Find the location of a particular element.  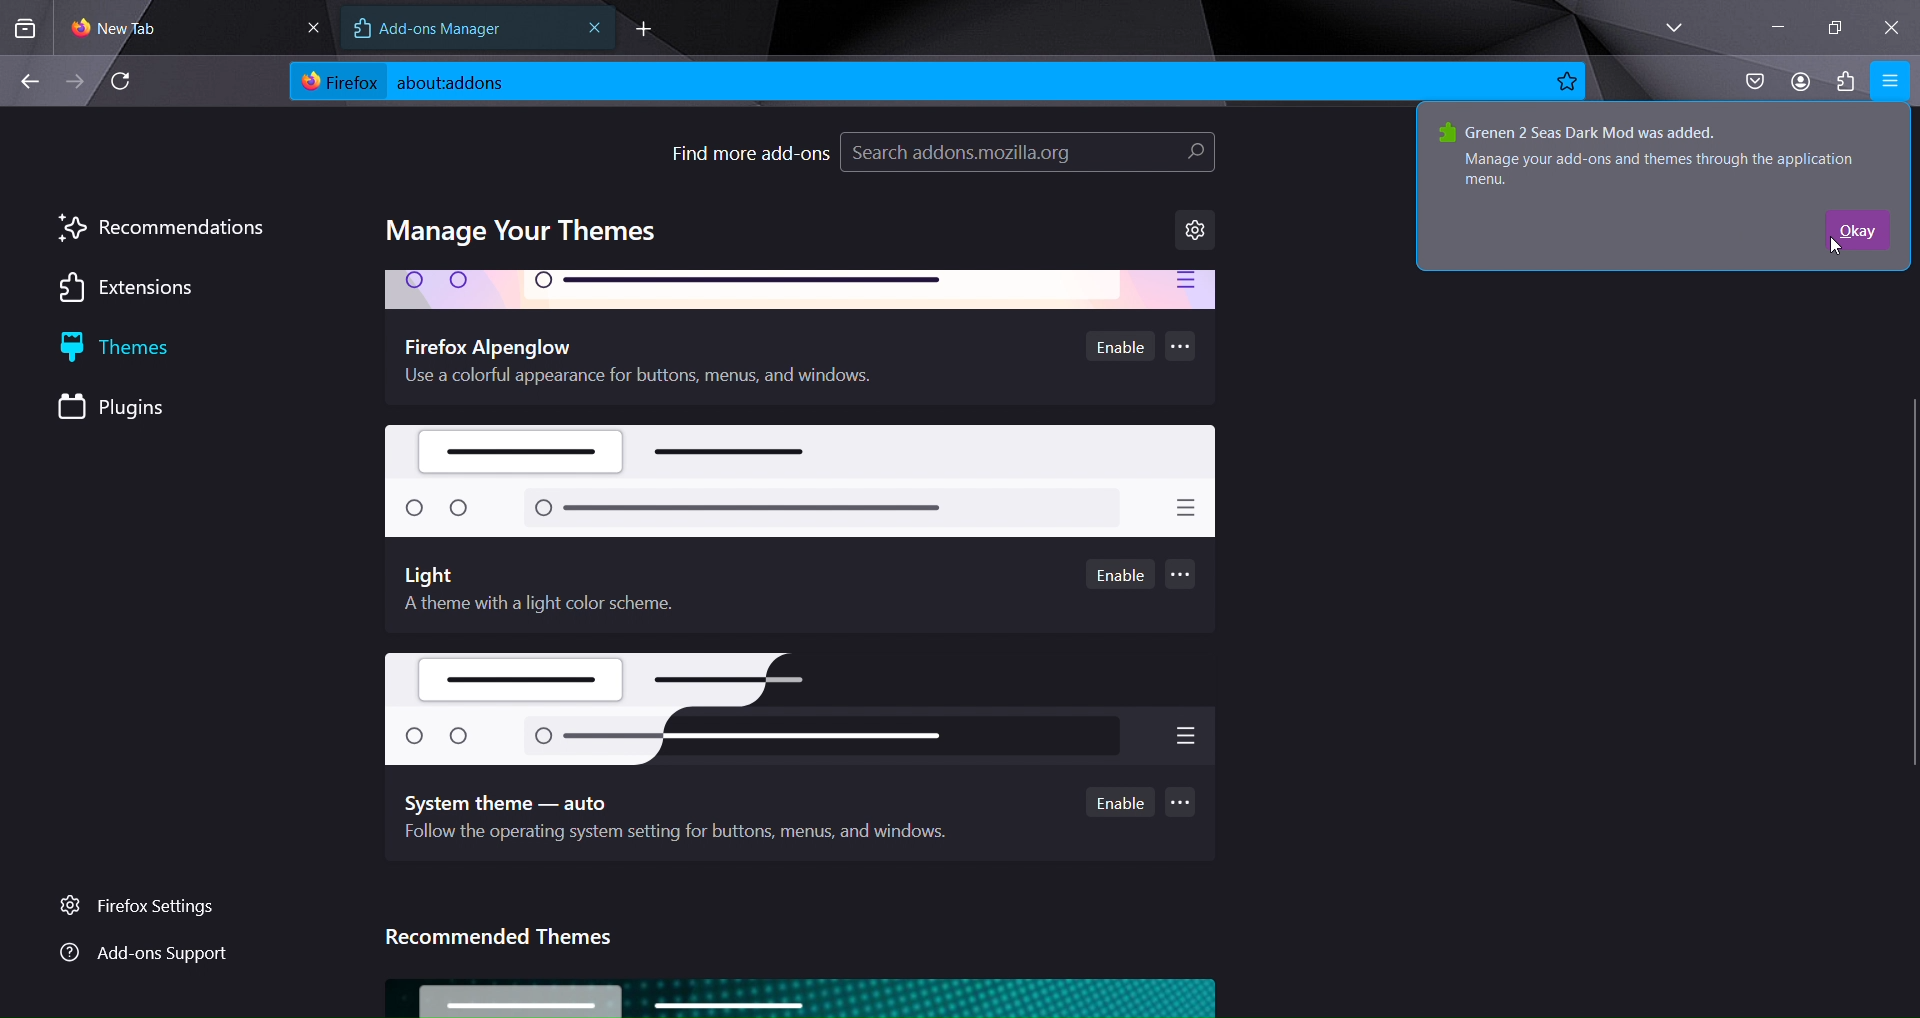

firefox alpenglow- use a colorful appearance for buttons, menus and windows is located at coordinates (670, 361).